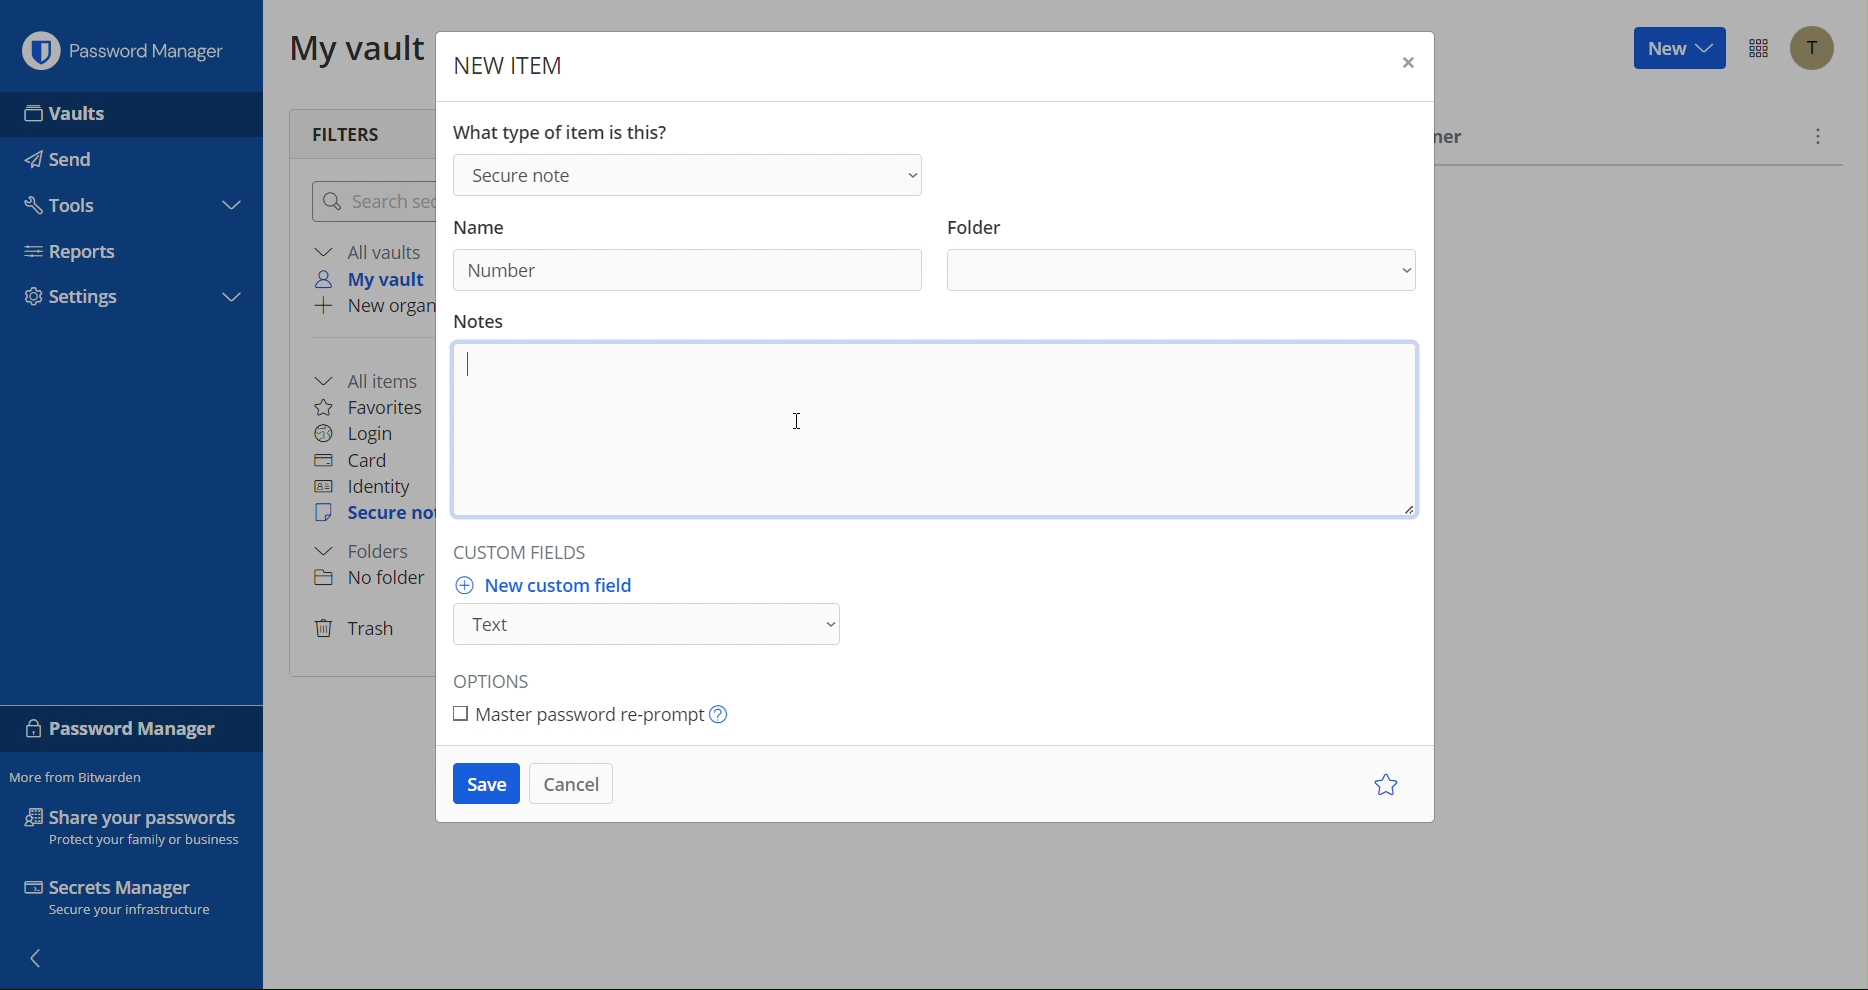 The width and height of the screenshot is (1868, 990). Describe the element at coordinates (367, 486) in the screenshot. I see `Identity` at that location.